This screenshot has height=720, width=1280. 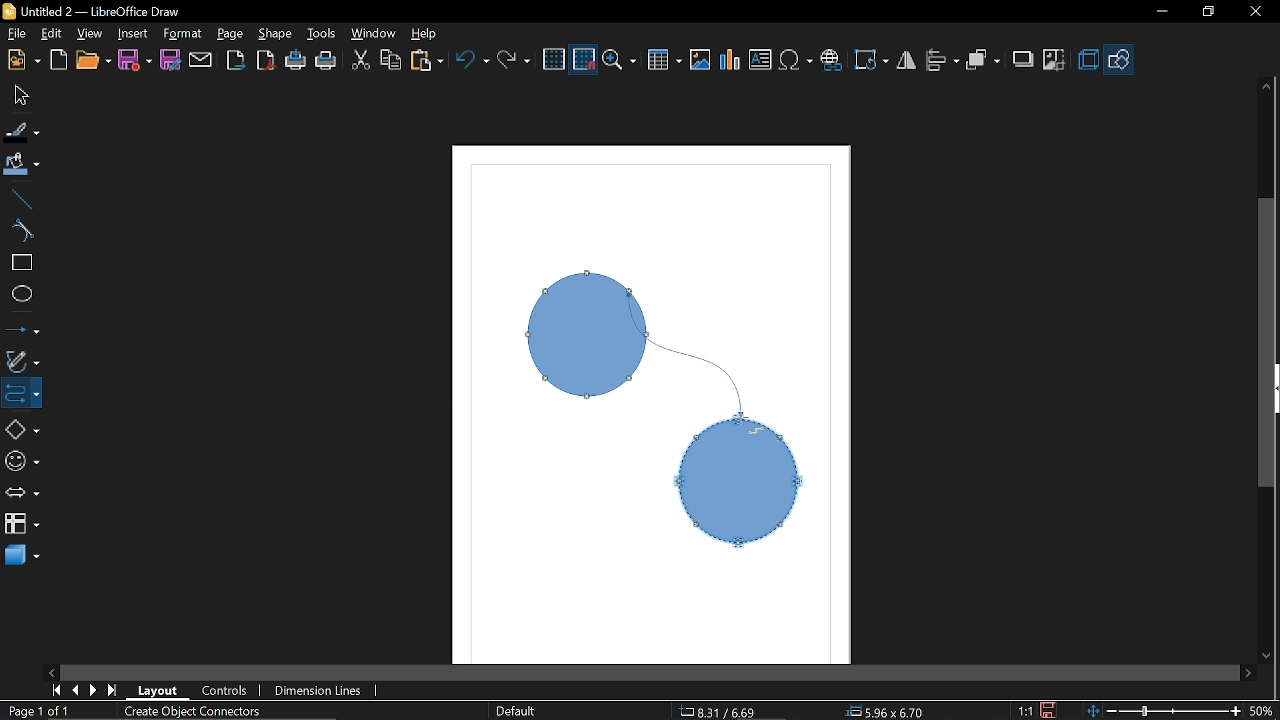 What do you see at coordinates (585, 60) in the screenshot?
I see `Snap to grid` at bounding box center [585, 60].